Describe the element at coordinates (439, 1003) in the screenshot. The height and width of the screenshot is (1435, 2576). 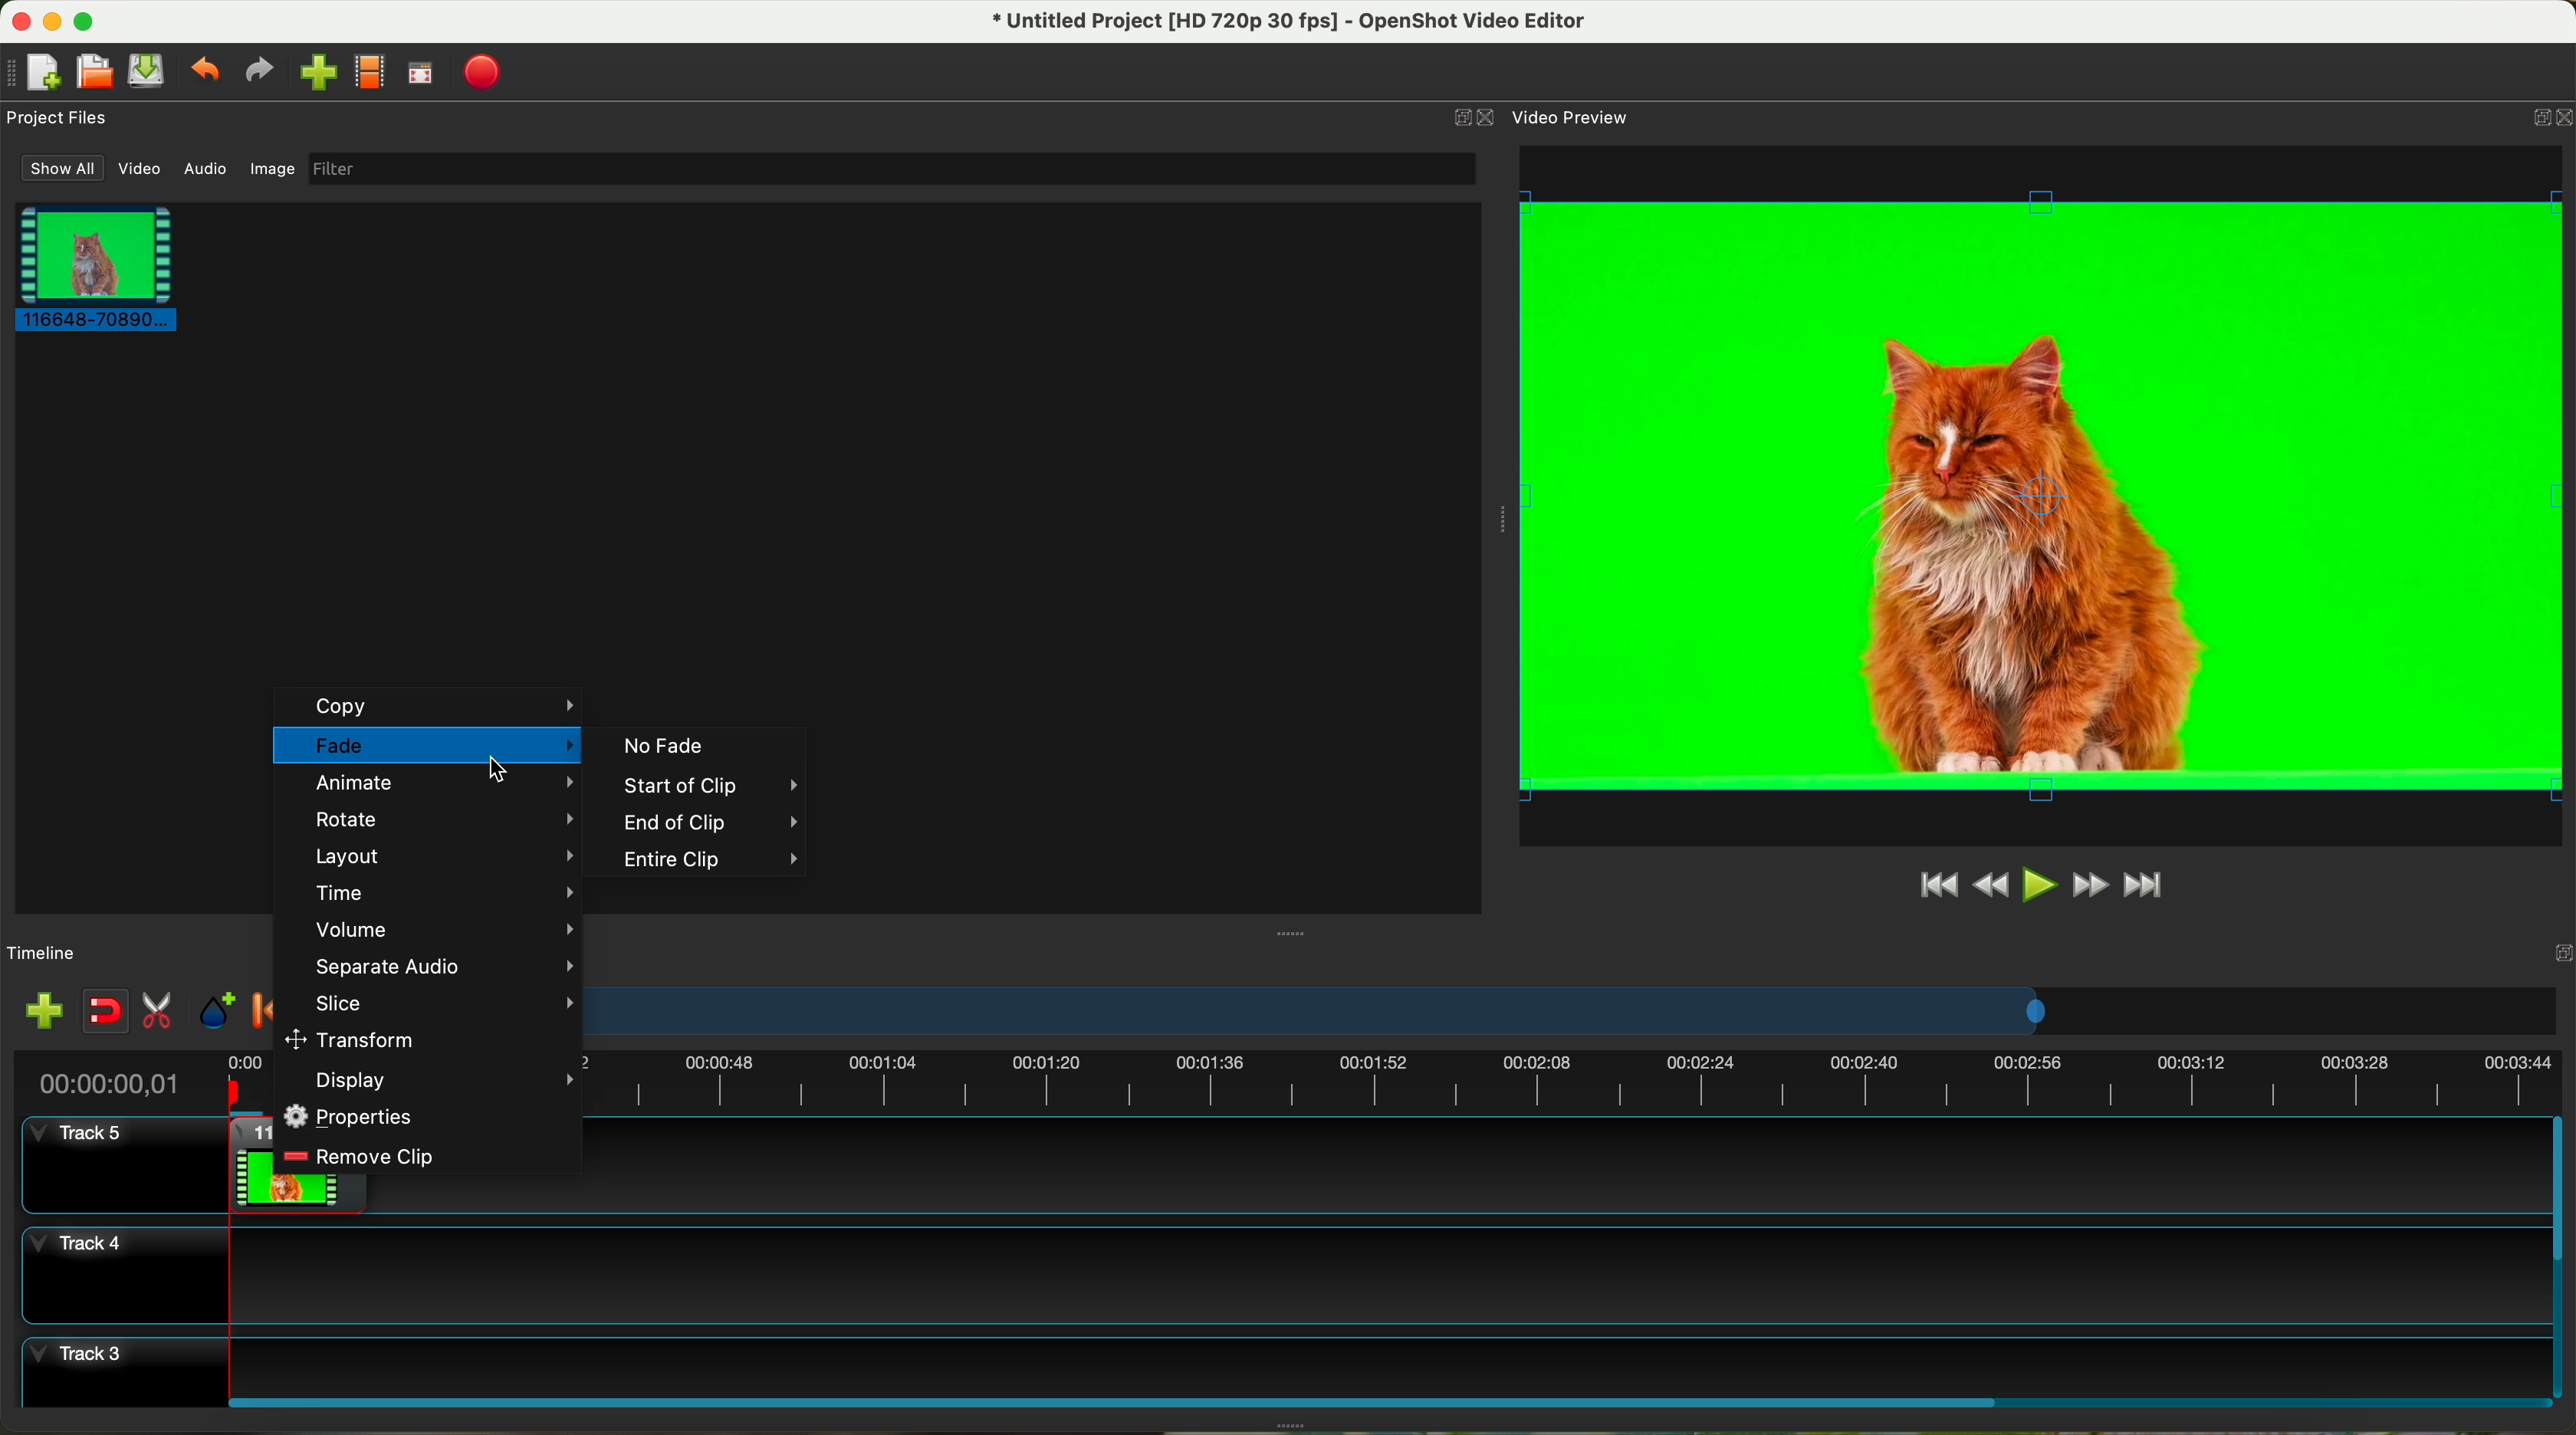
I see `slice` at that location.